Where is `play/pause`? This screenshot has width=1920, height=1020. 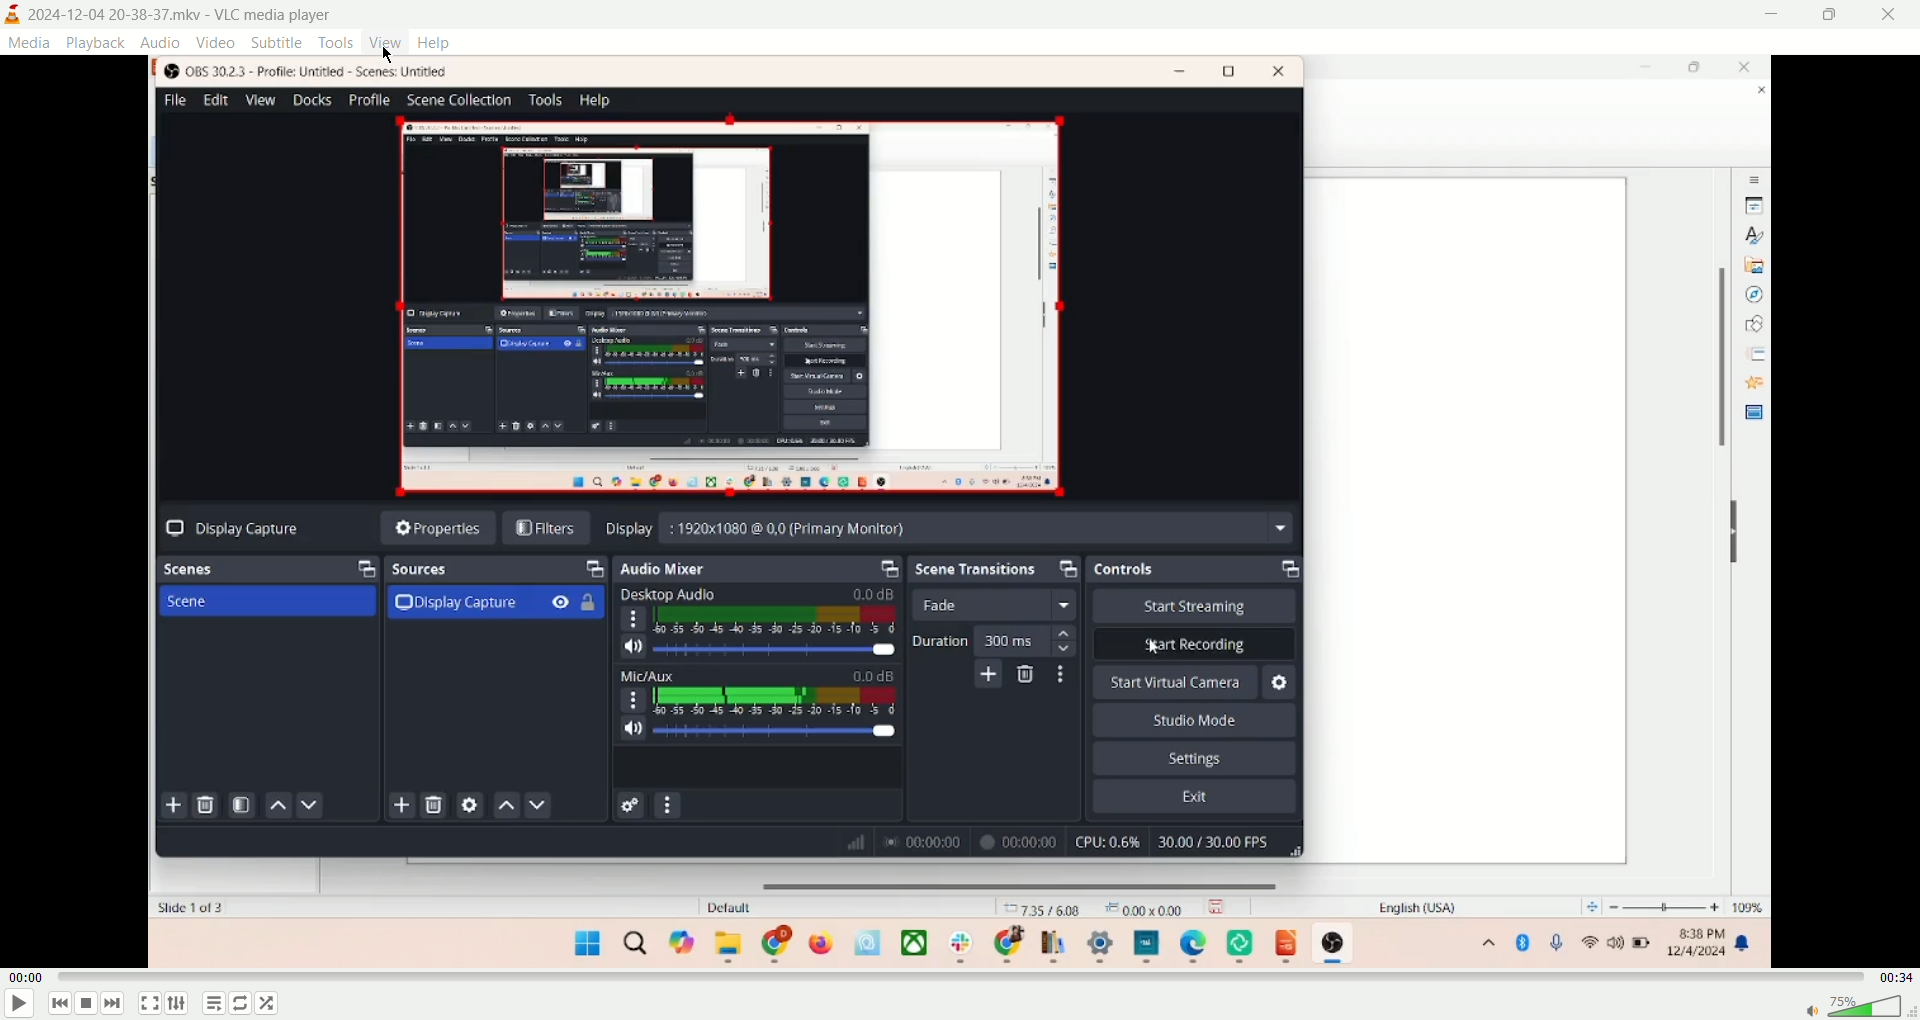 play/pause is located at coordinates (17, 1004).